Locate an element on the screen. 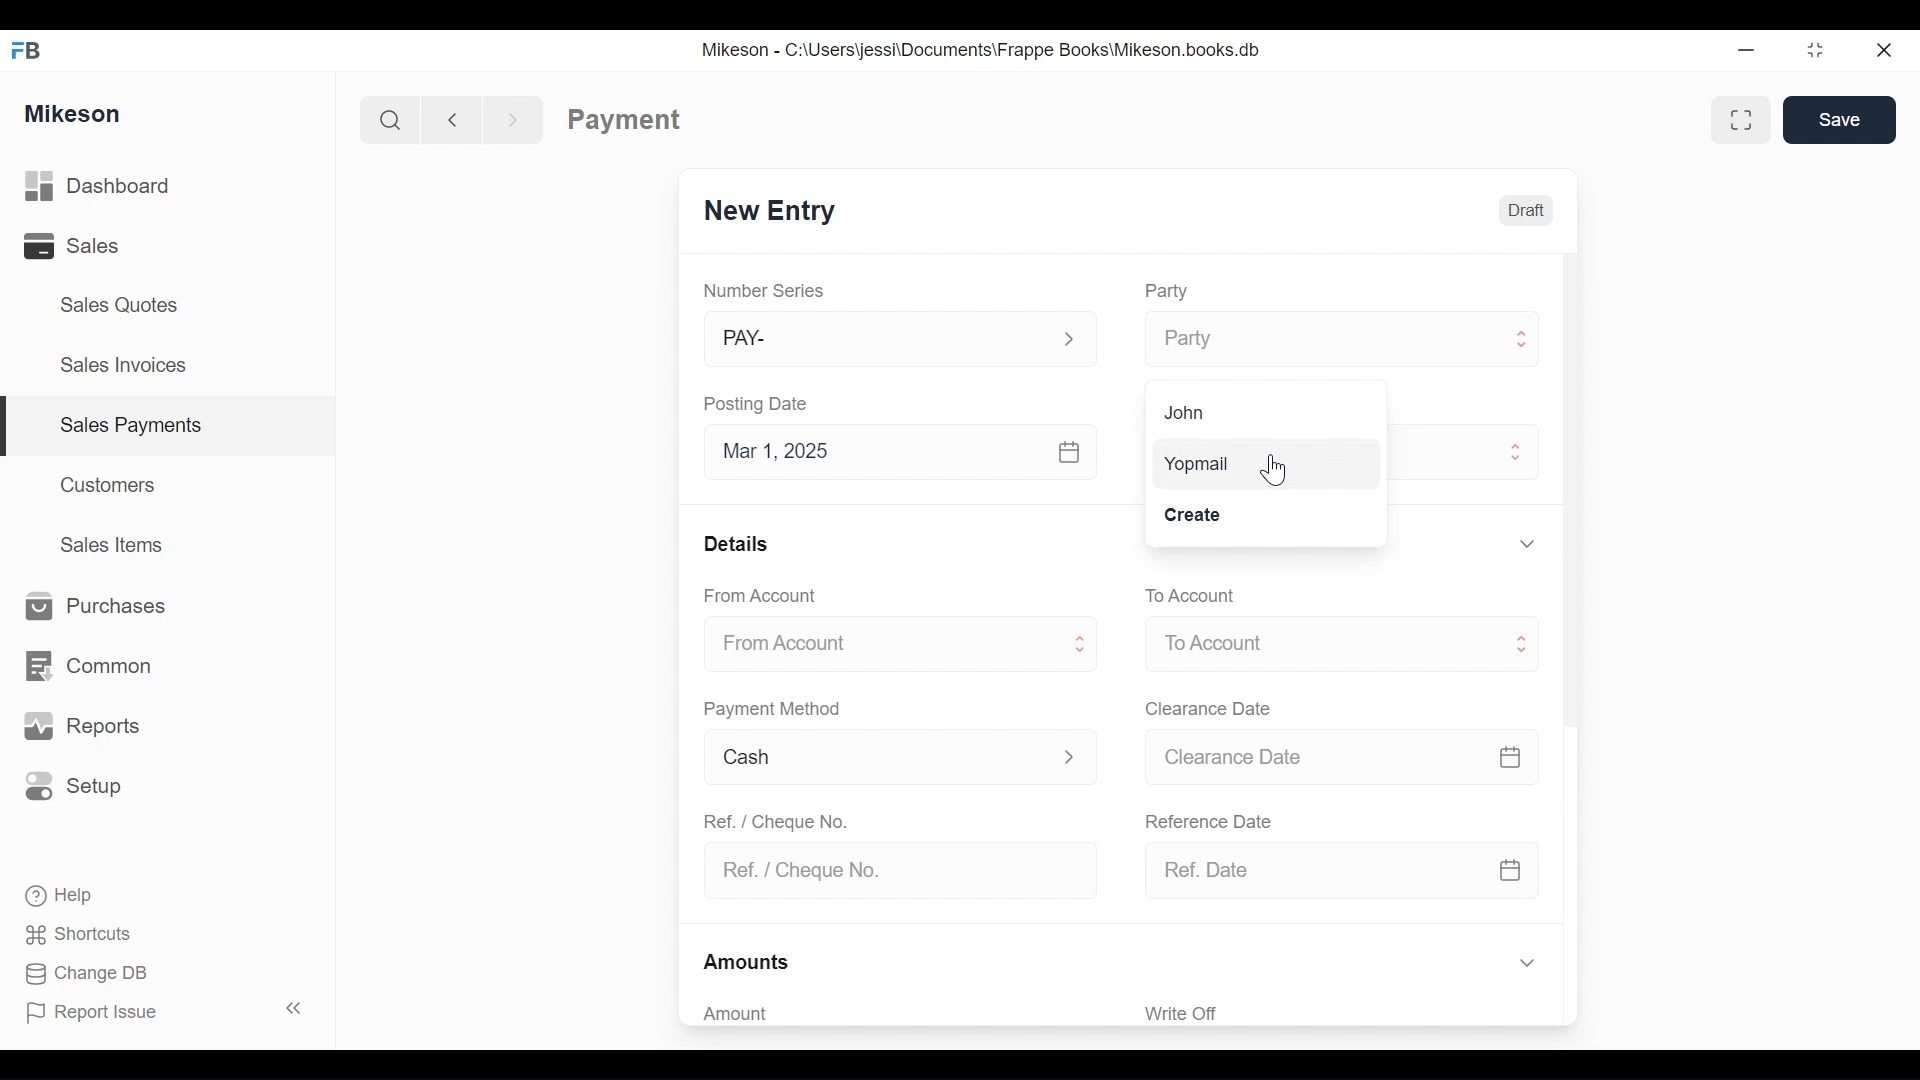 This screenshot has width=1920, height=1080. From Account is located at coordinates (903, 645).